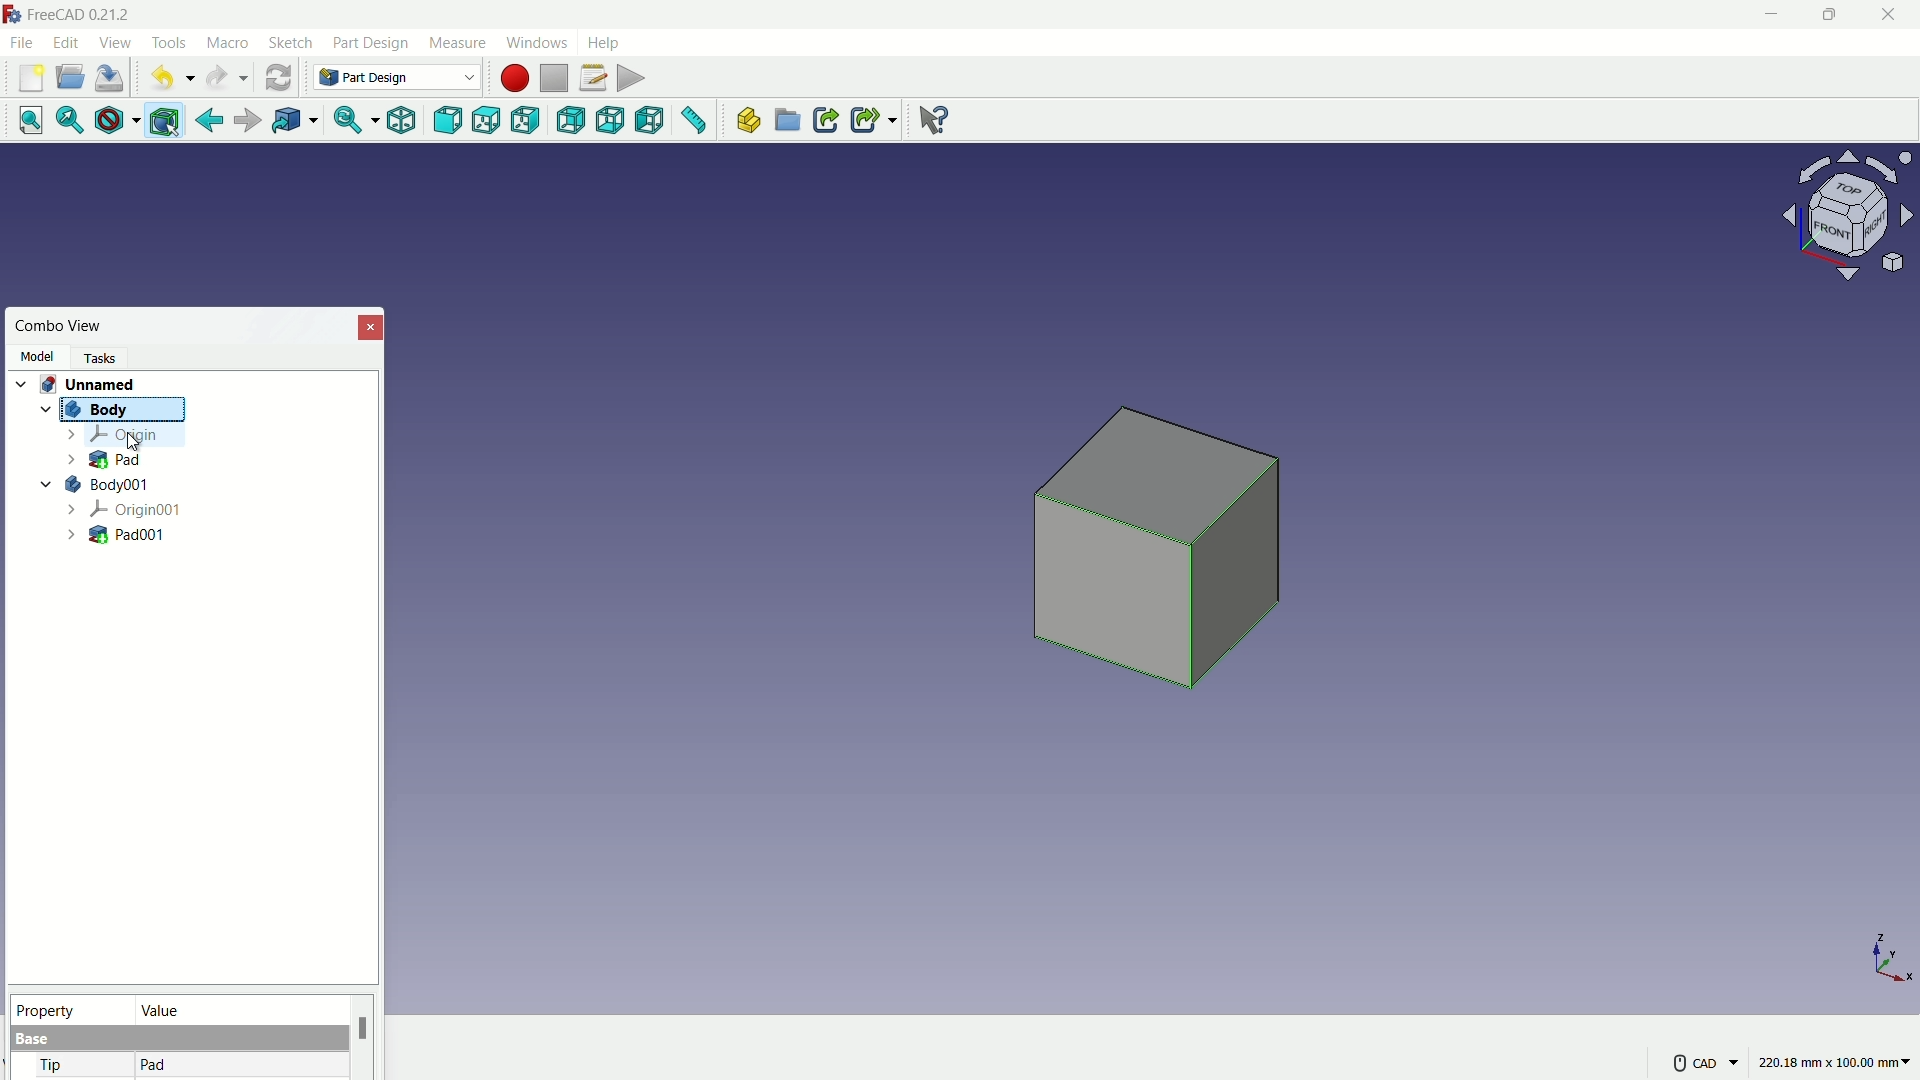 The width and height of the screenshot is (1920, 1080). What do you see at coordinates (167, 79) in the screenshot?
I see `undo` at bounding box center [167, 79].